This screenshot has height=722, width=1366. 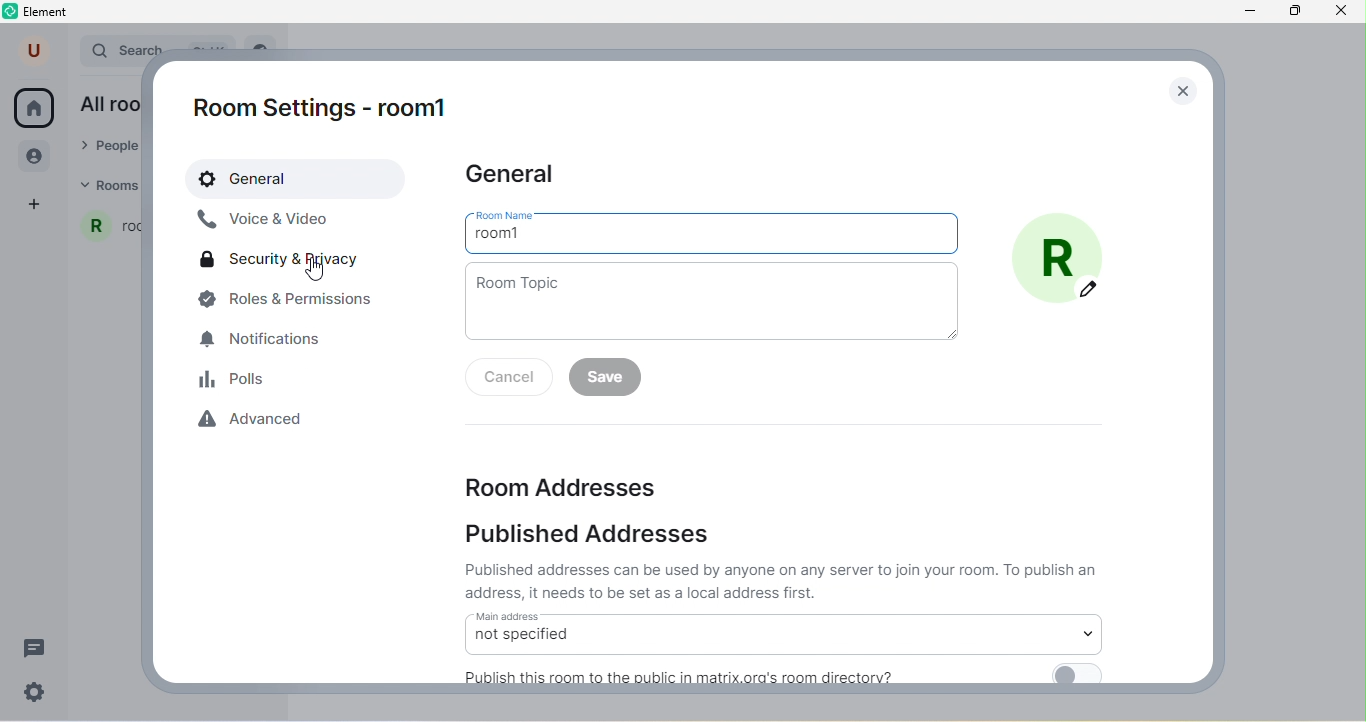 I want to click on save, so click(x=607, y=376).